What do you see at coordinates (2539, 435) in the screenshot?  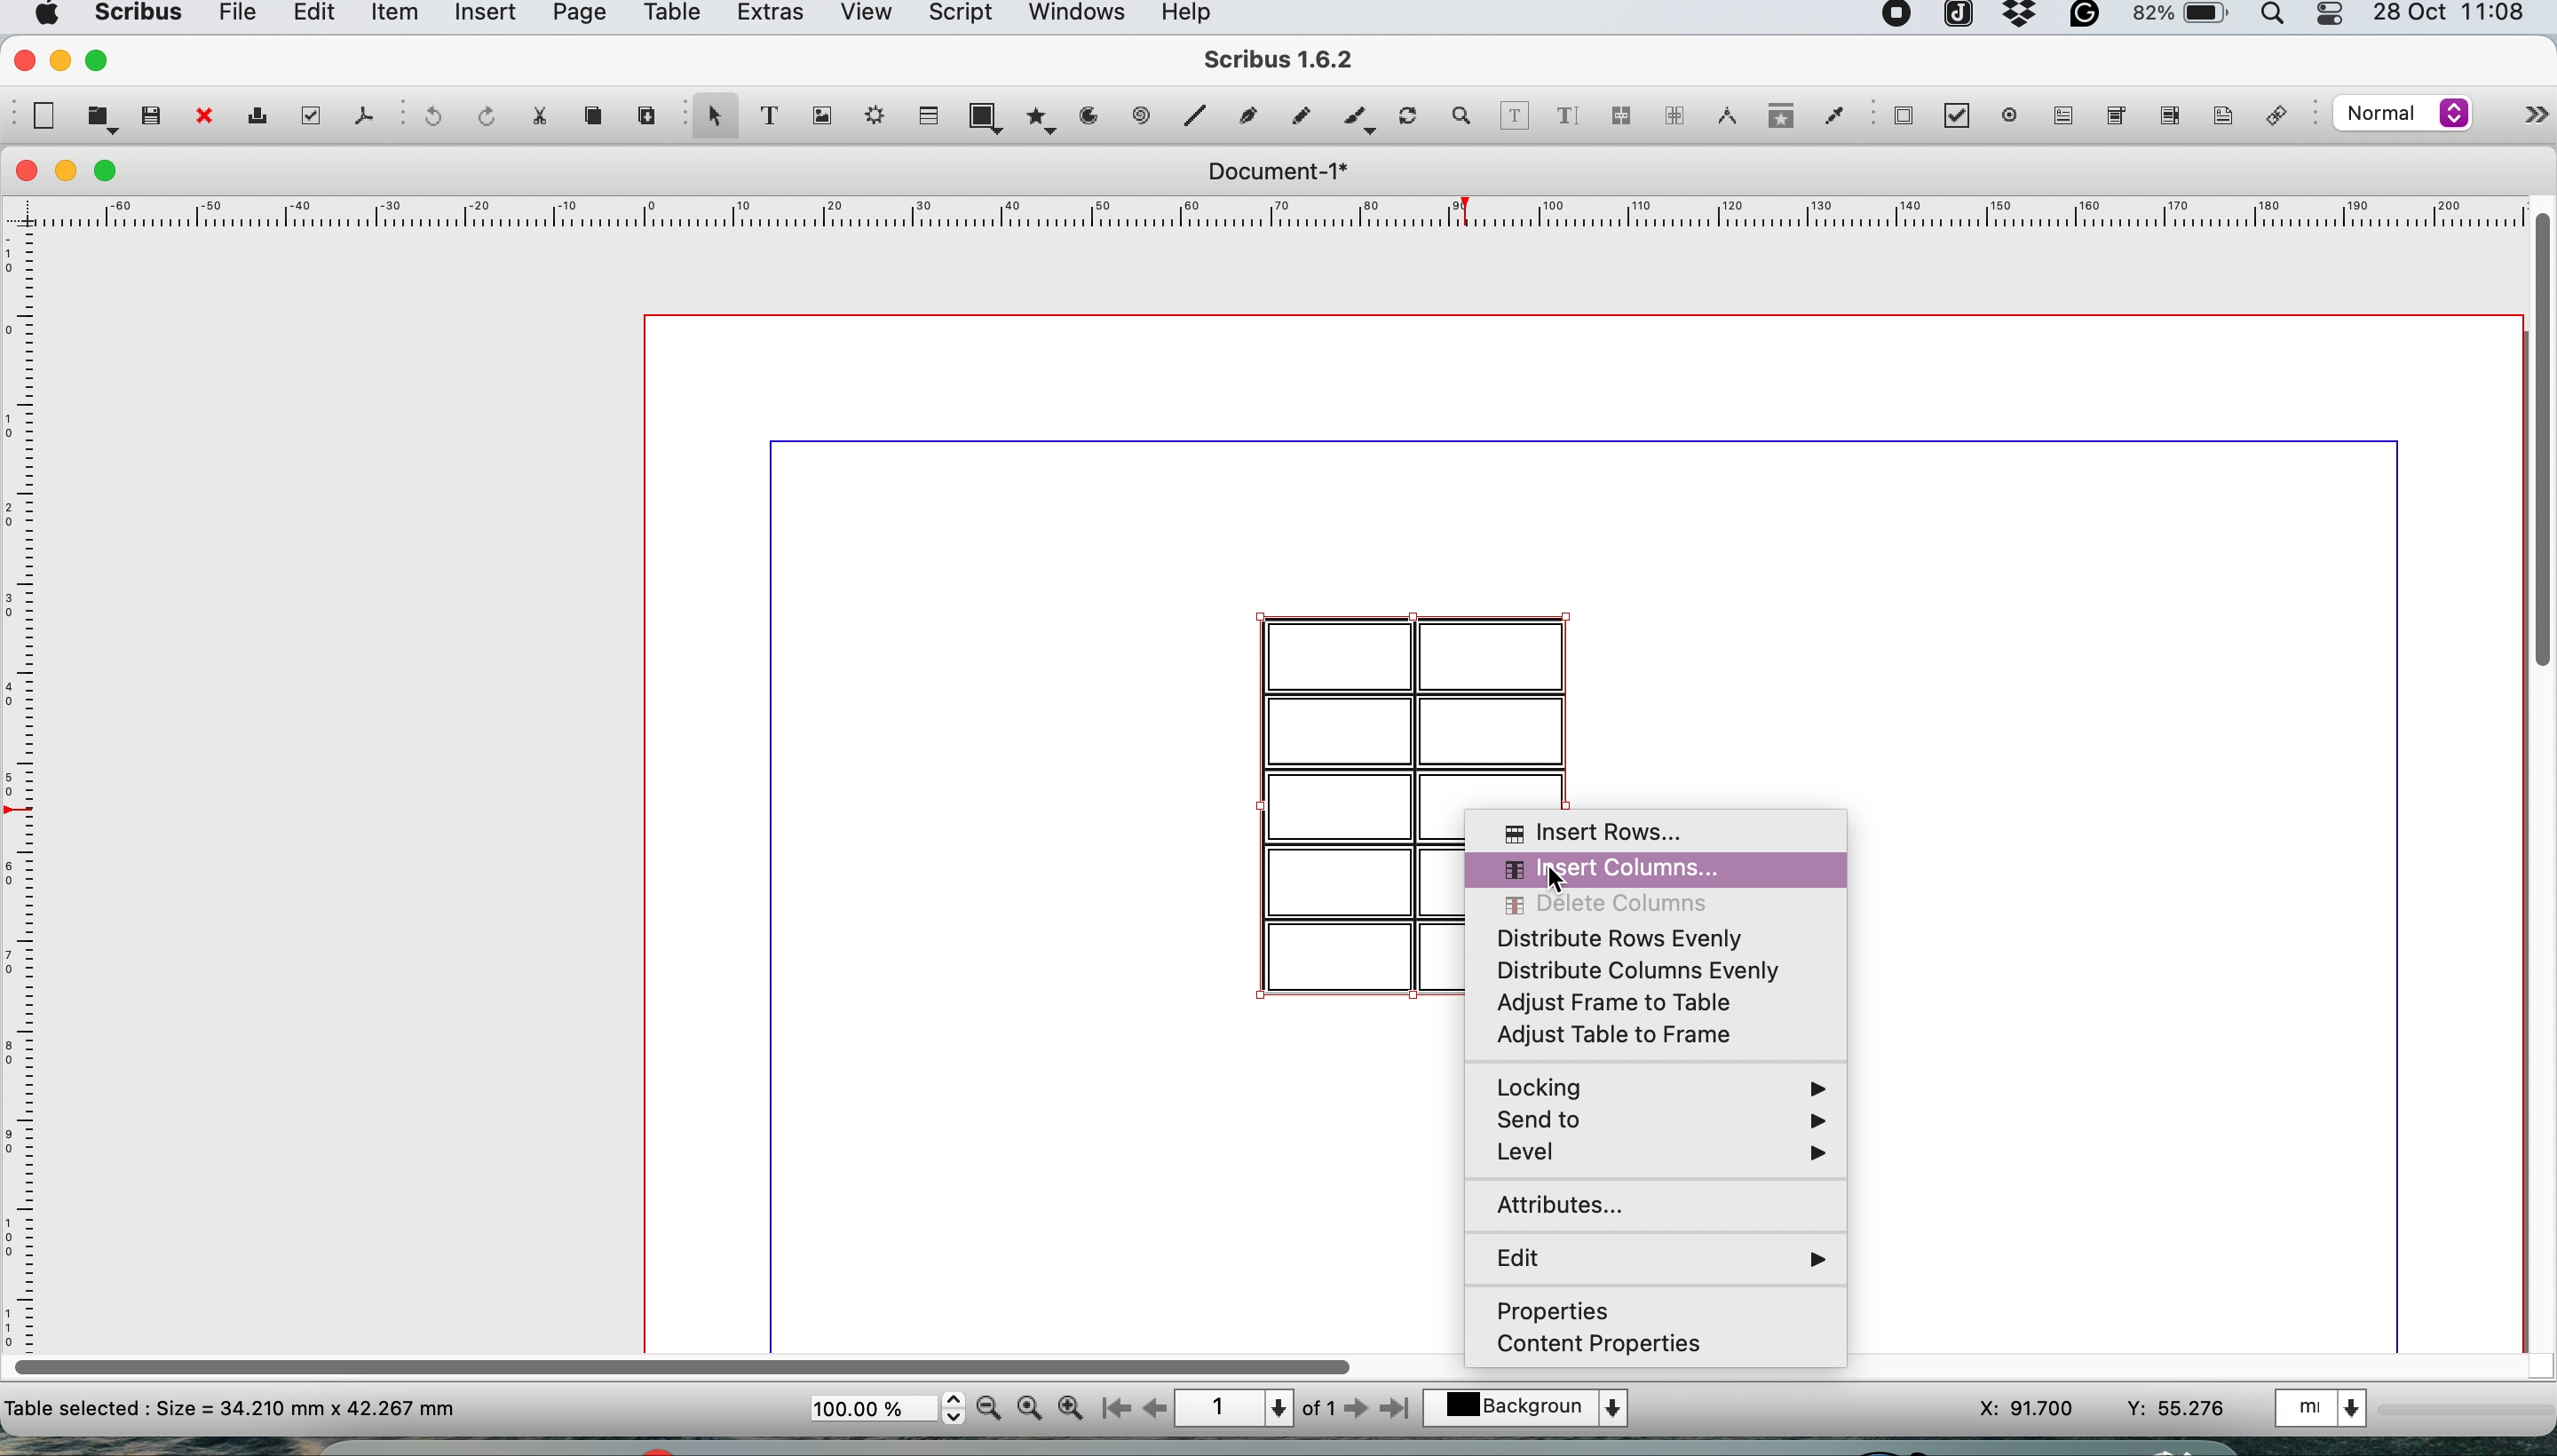 I see `vertical scroll bar` at bounding box center [2539, 435].